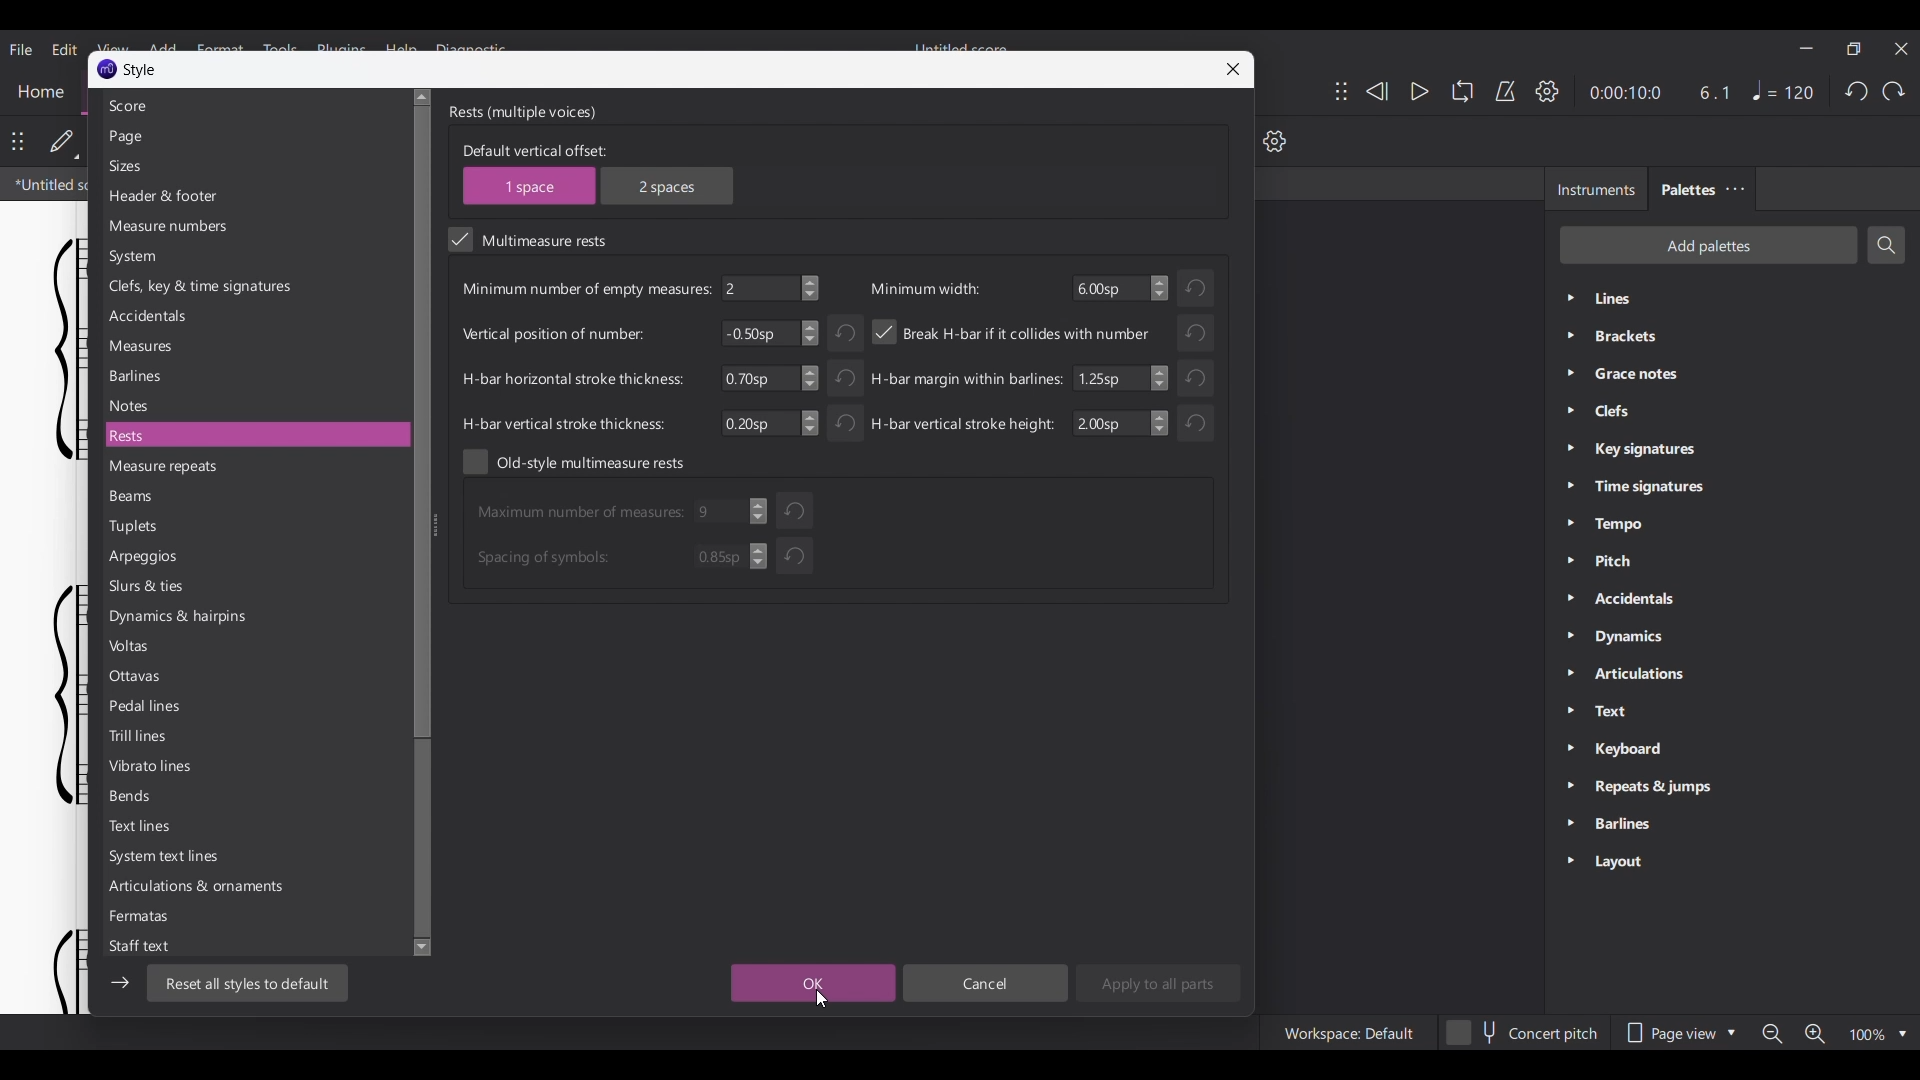  Describe the element at coordinates (39, 92) in the screenshot. I see `Home section` at that location.